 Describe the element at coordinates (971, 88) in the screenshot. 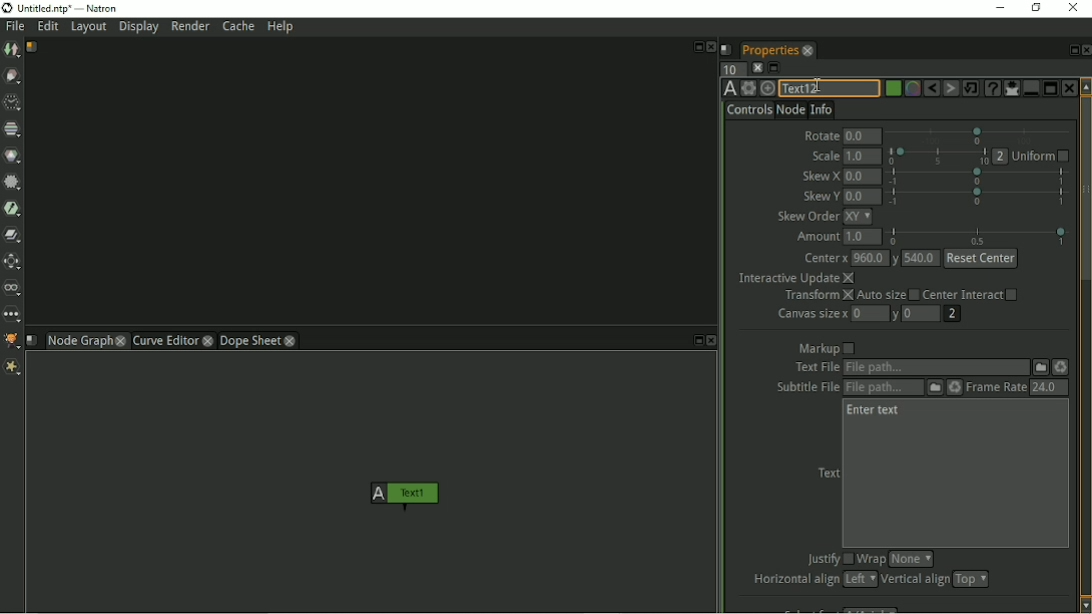

I see `Restore default values` at that location.